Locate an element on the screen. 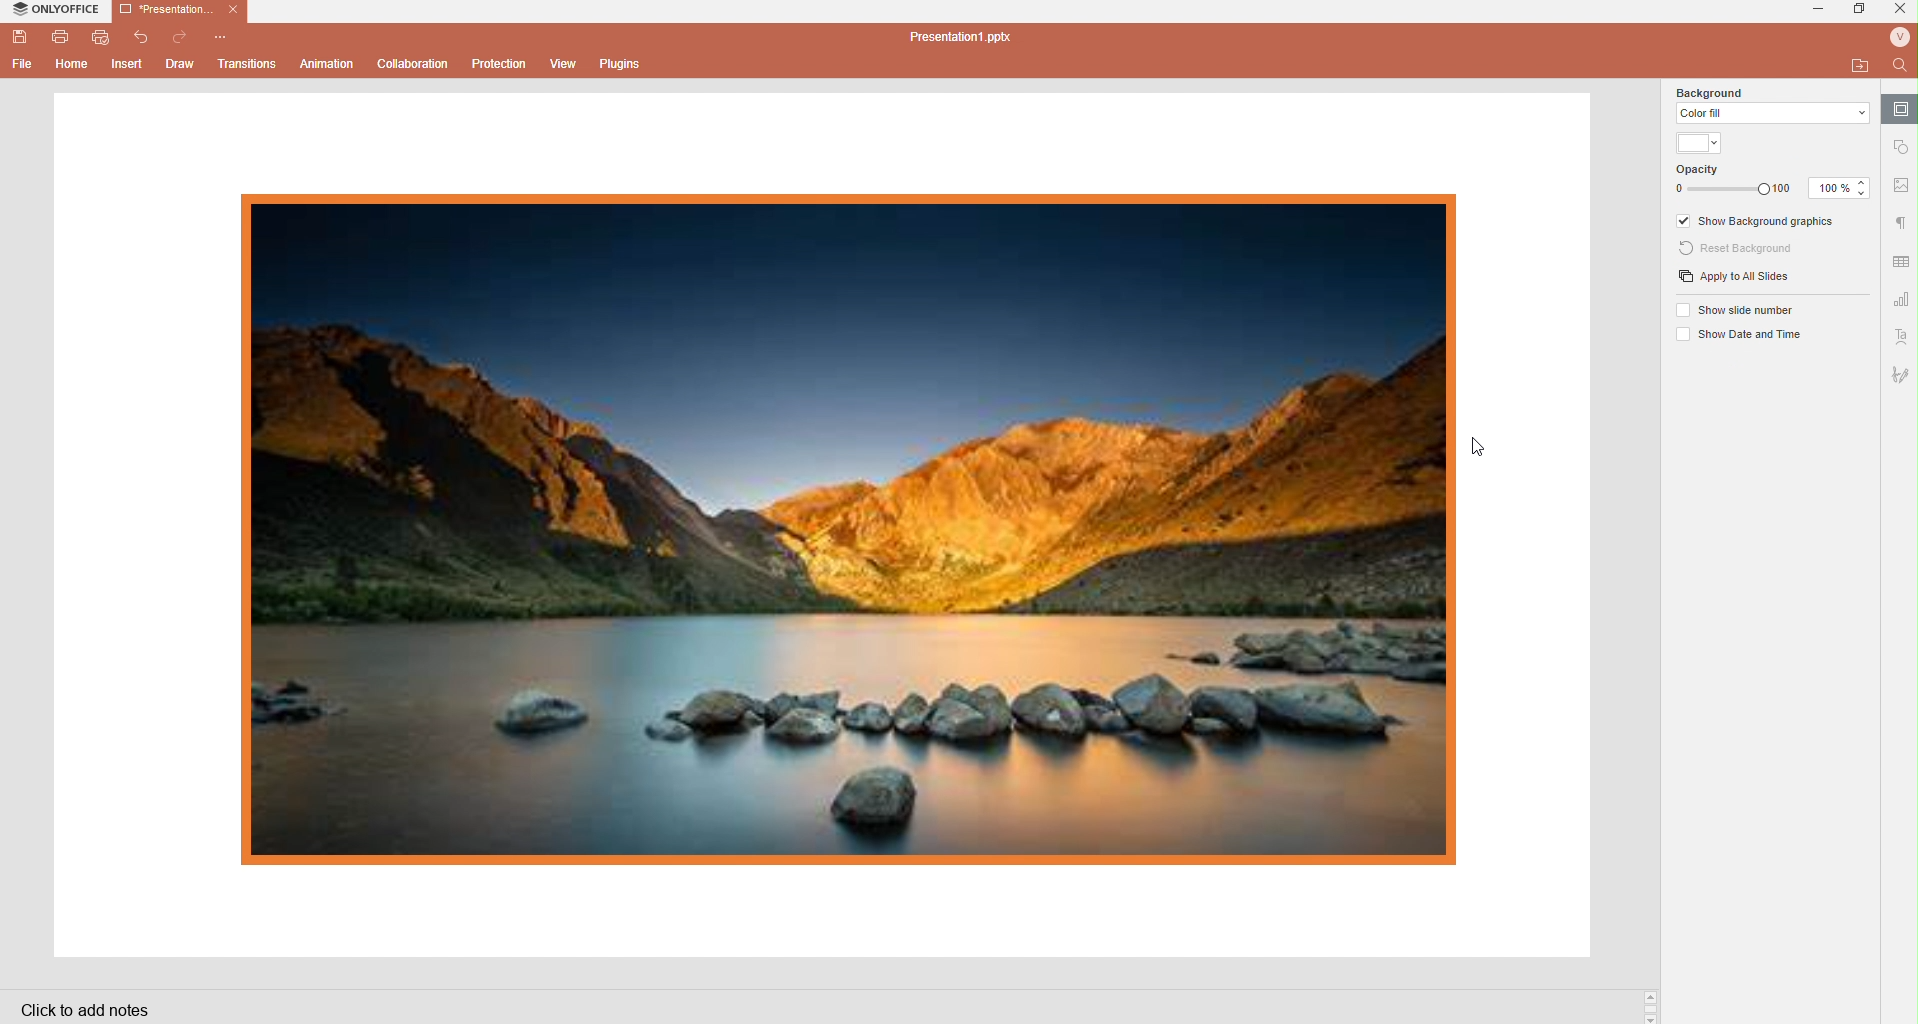  Show slide number is located at coordinates (1745, 312).